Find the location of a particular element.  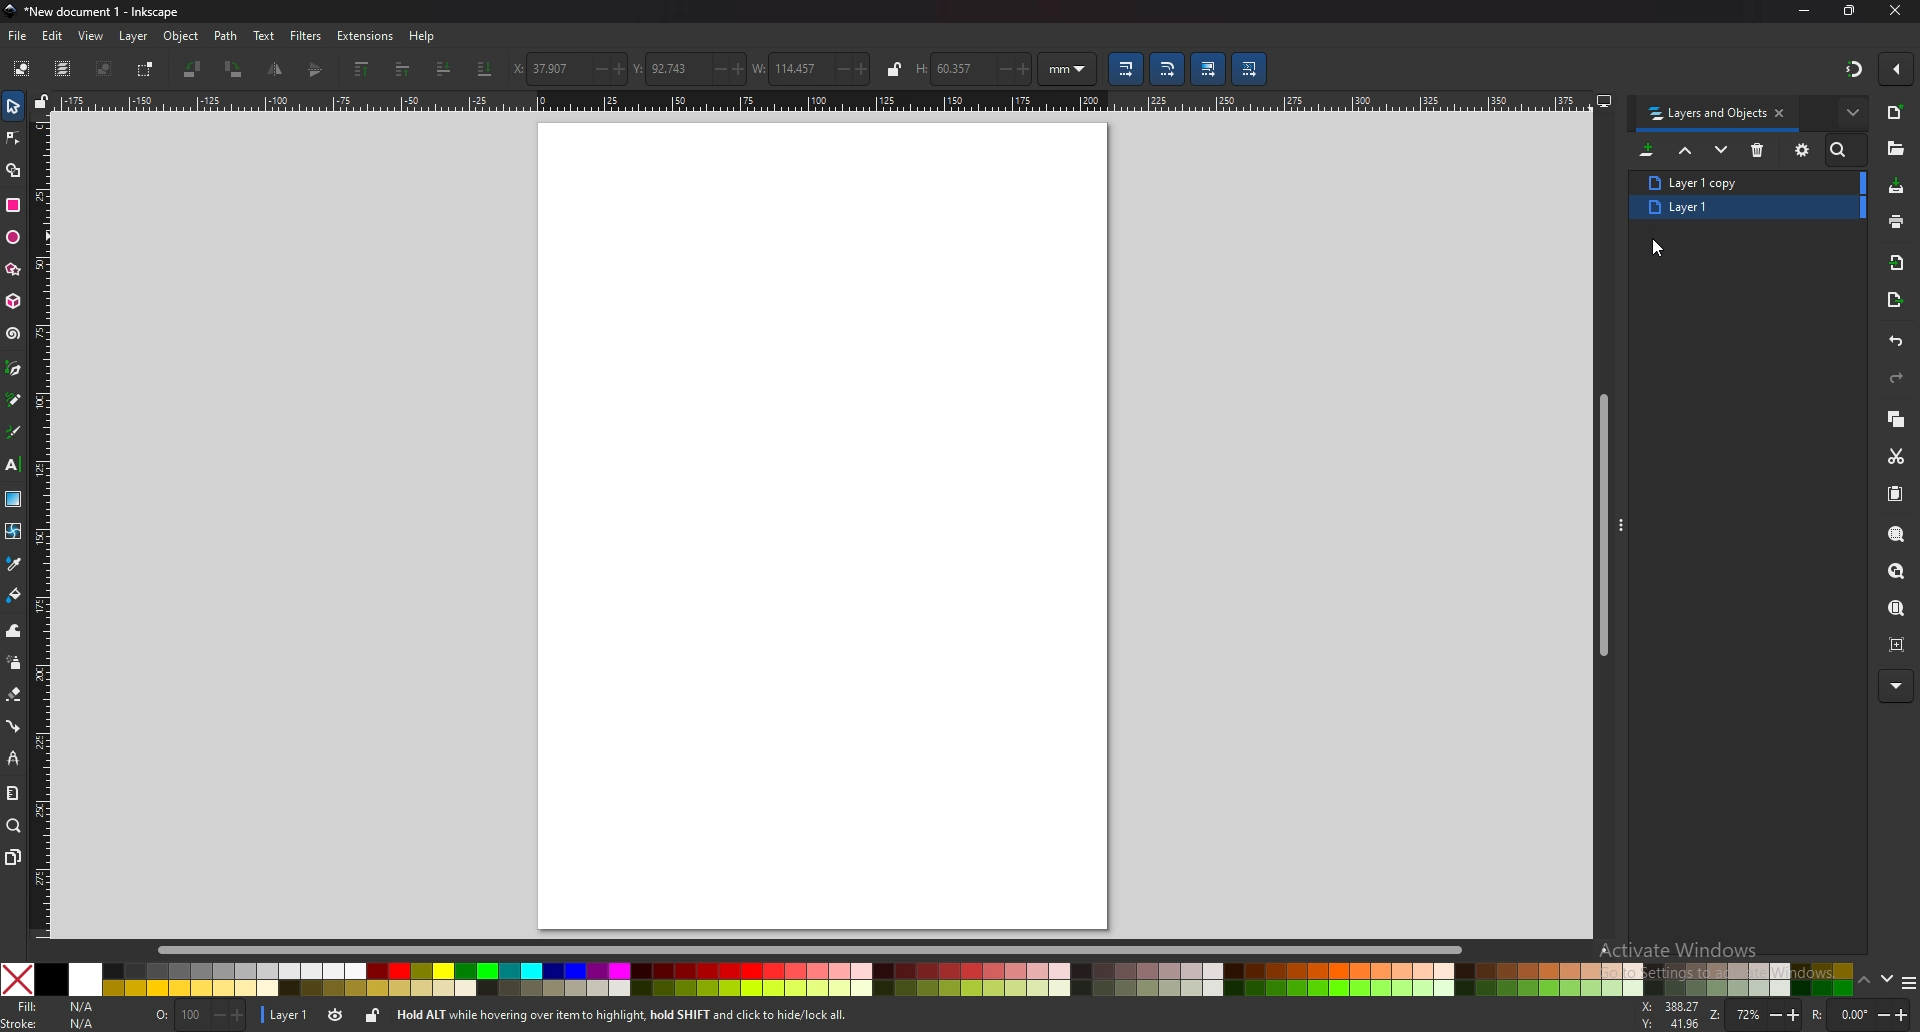

search is located at coordinates (1841, 150).